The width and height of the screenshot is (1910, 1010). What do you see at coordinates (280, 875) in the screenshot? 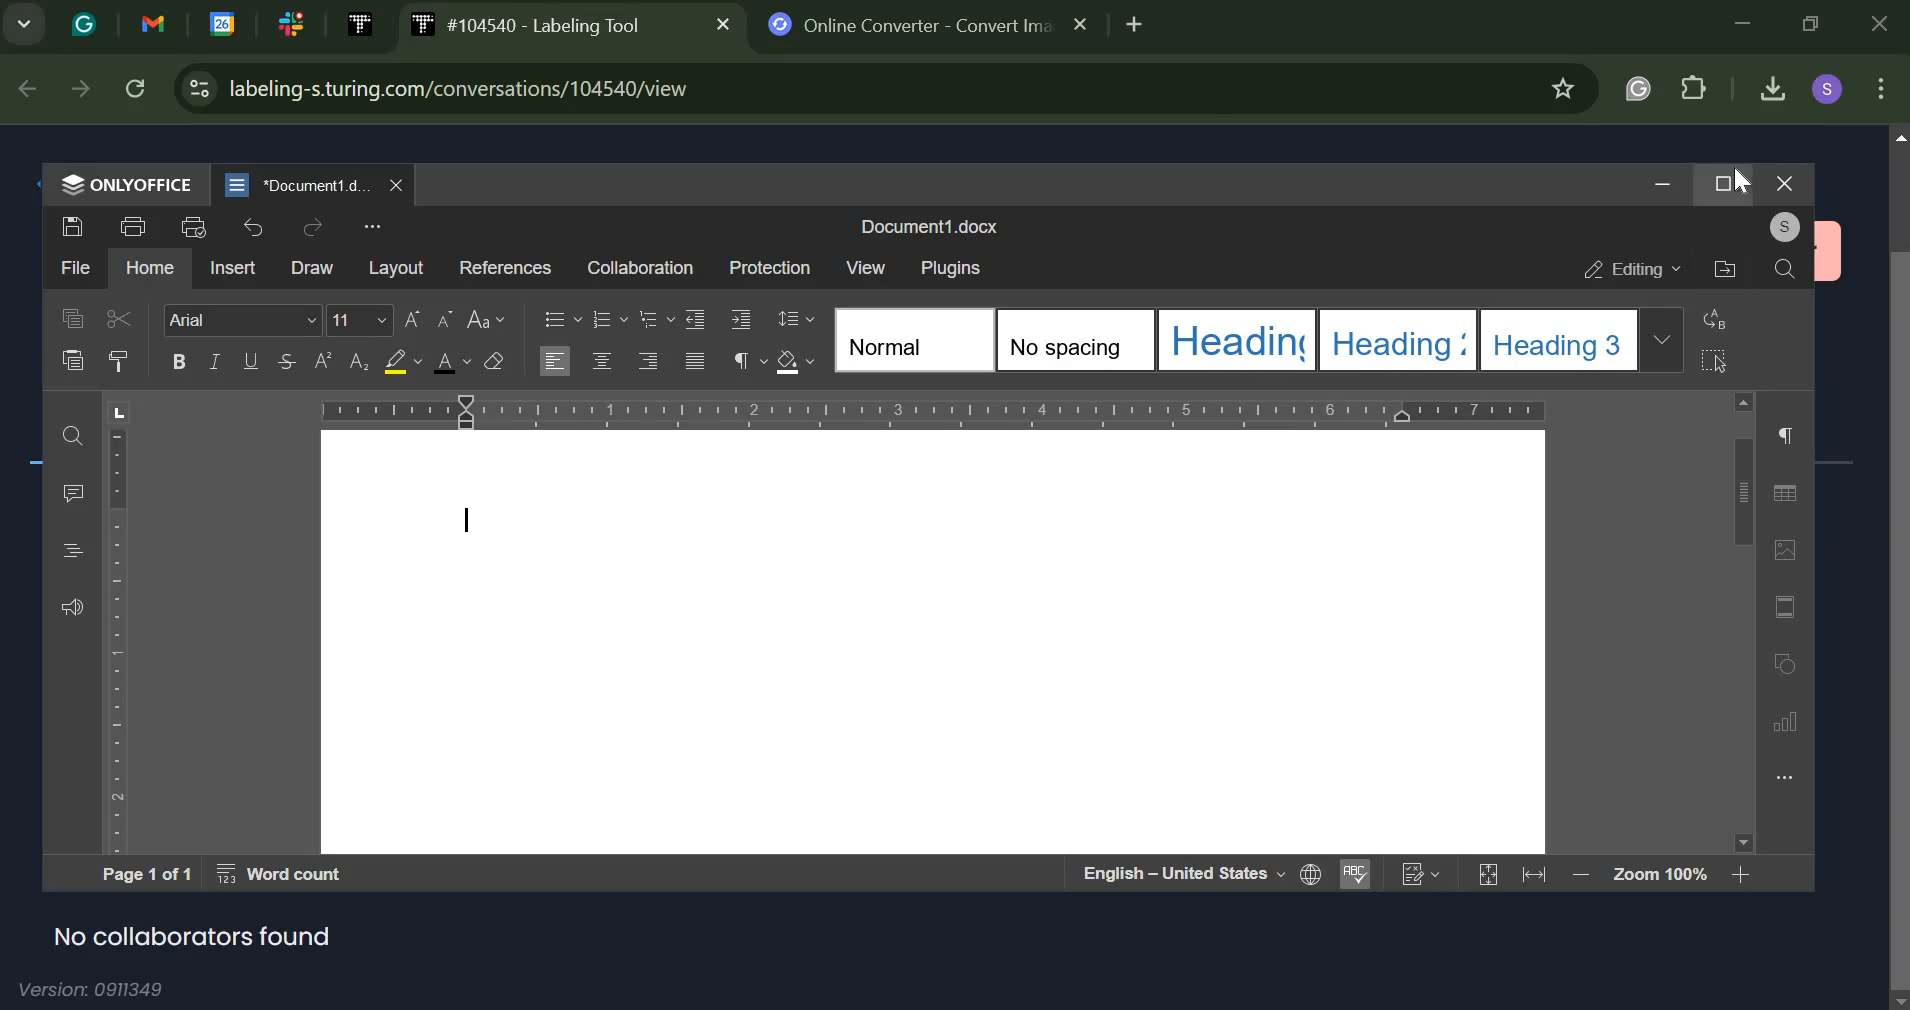
I see `Word count` at bounding box center [280, 875].